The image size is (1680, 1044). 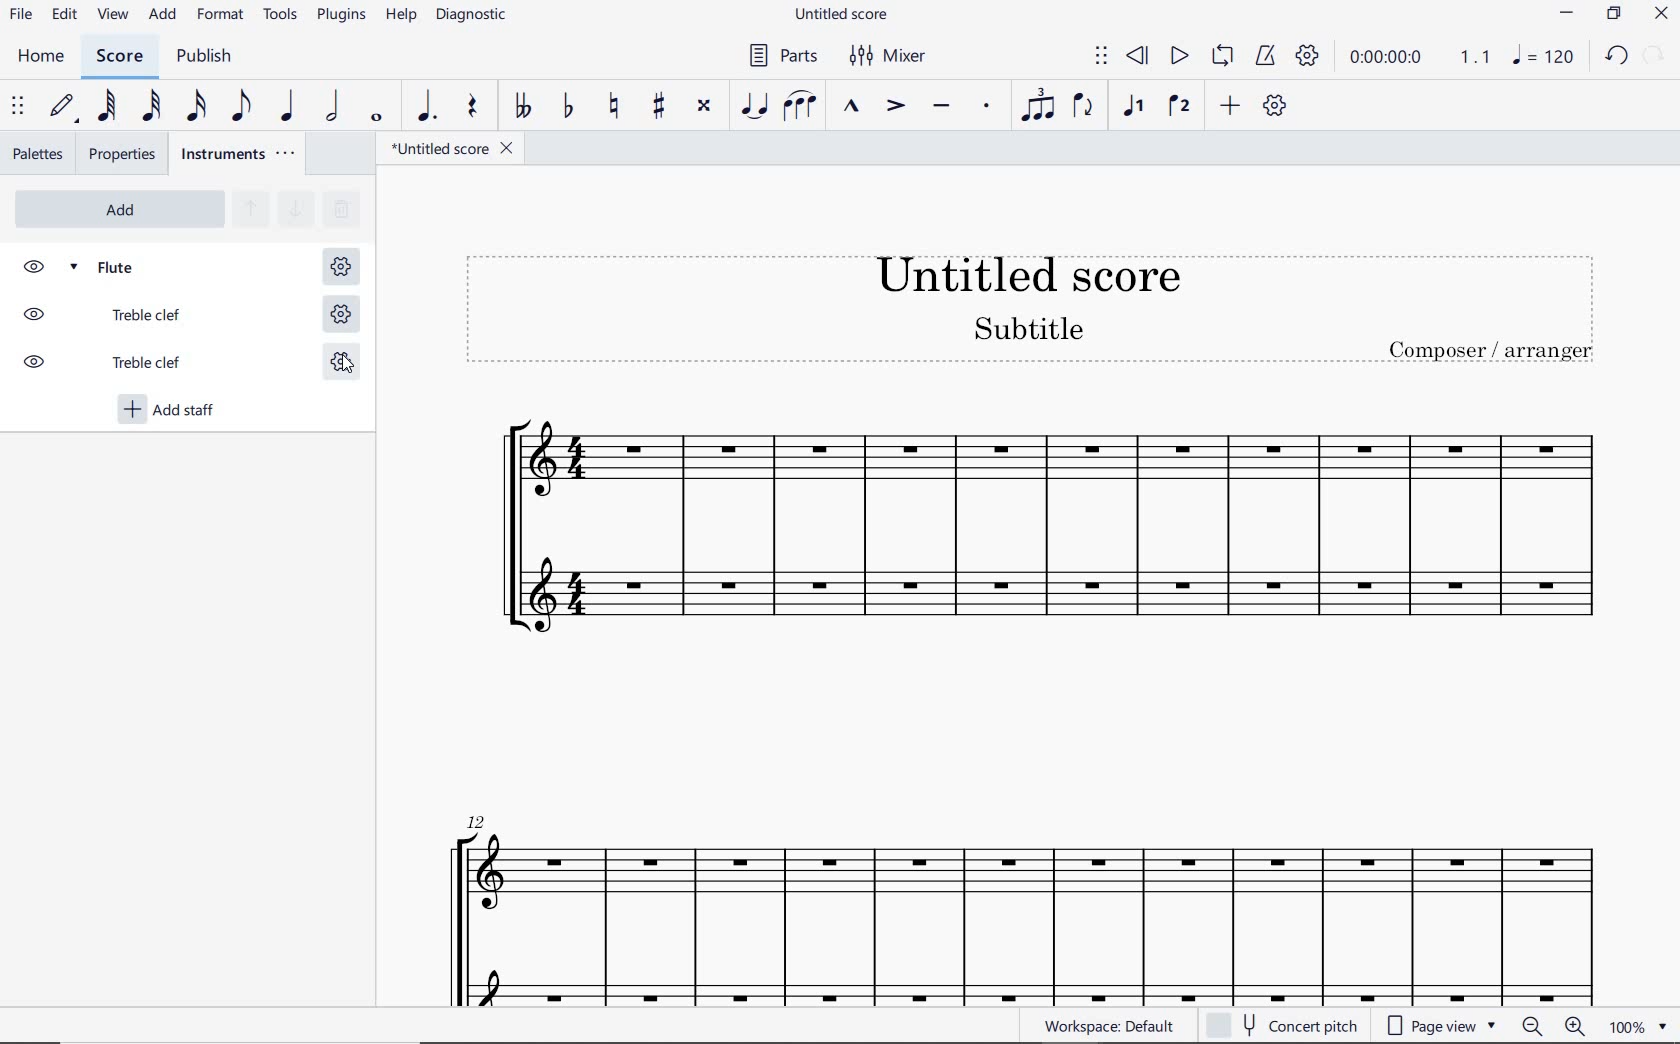 I want to click on MIXER, so click(x=890, y=59).